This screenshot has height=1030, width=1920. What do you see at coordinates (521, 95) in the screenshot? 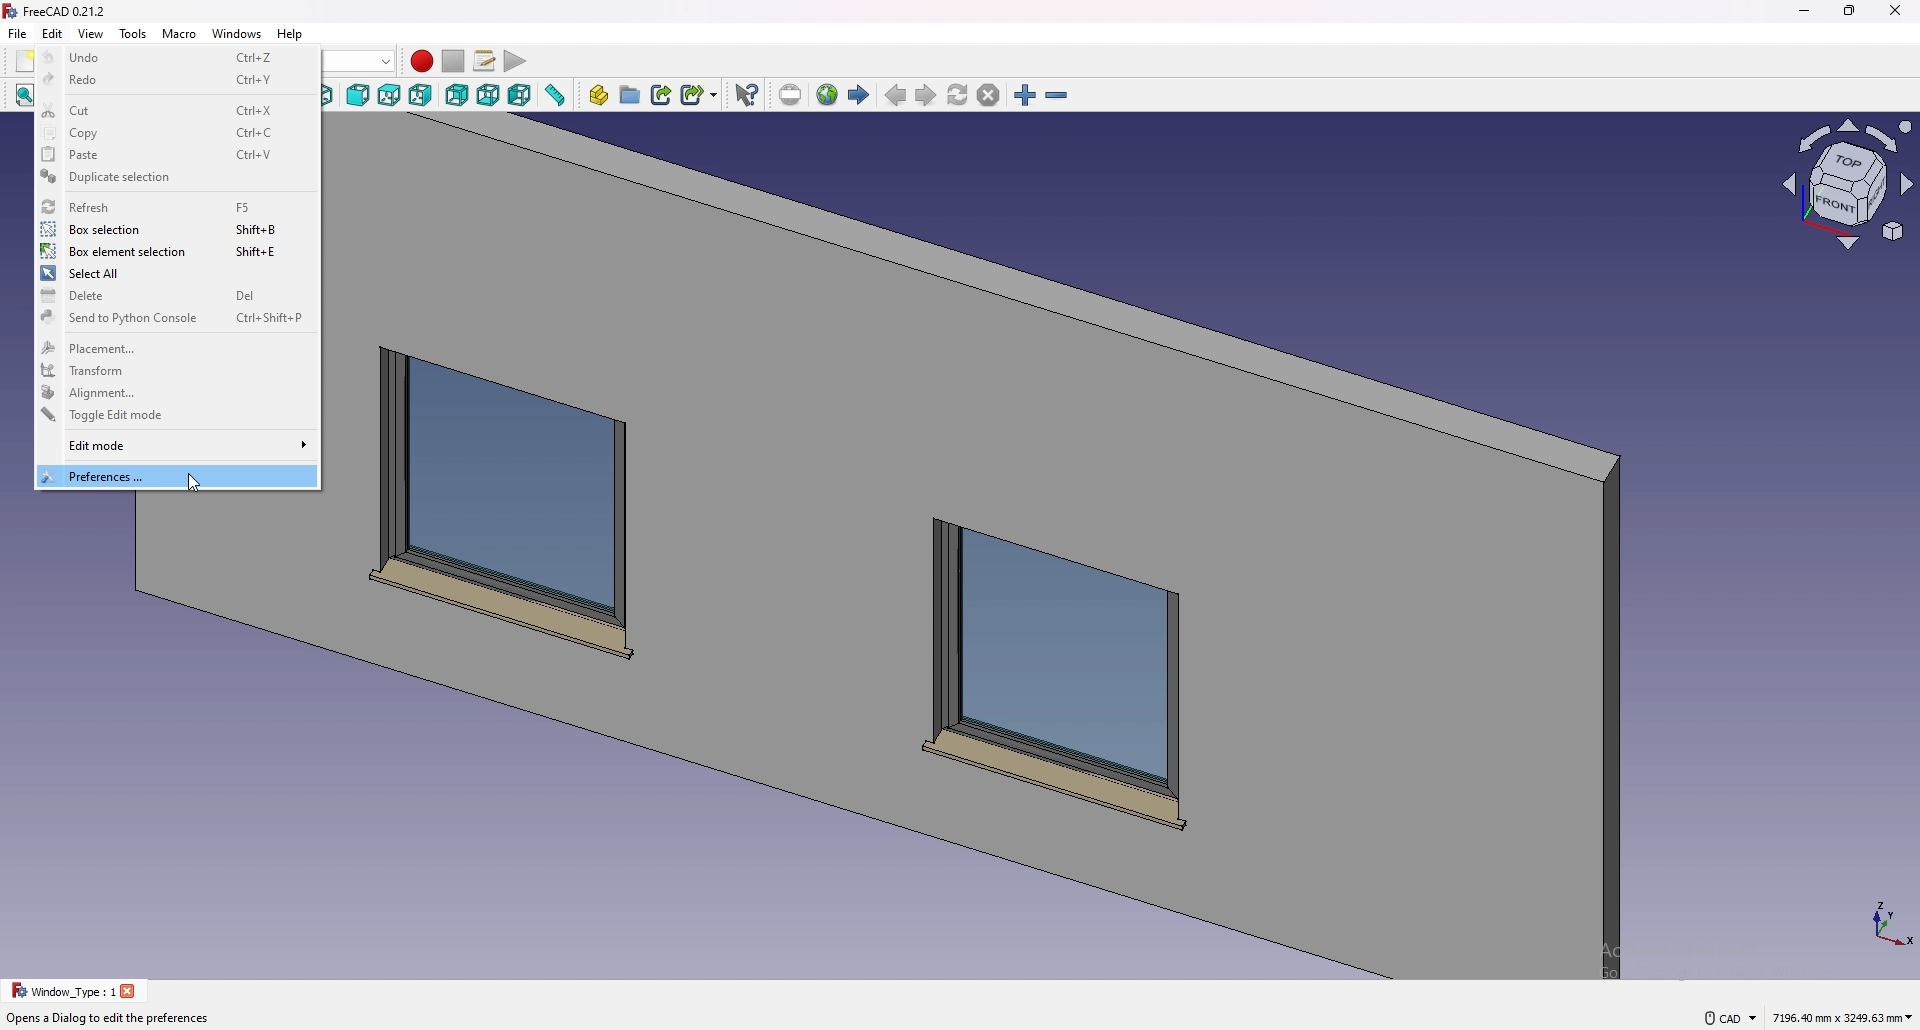
I see `left` at bounding box center [521, 95].